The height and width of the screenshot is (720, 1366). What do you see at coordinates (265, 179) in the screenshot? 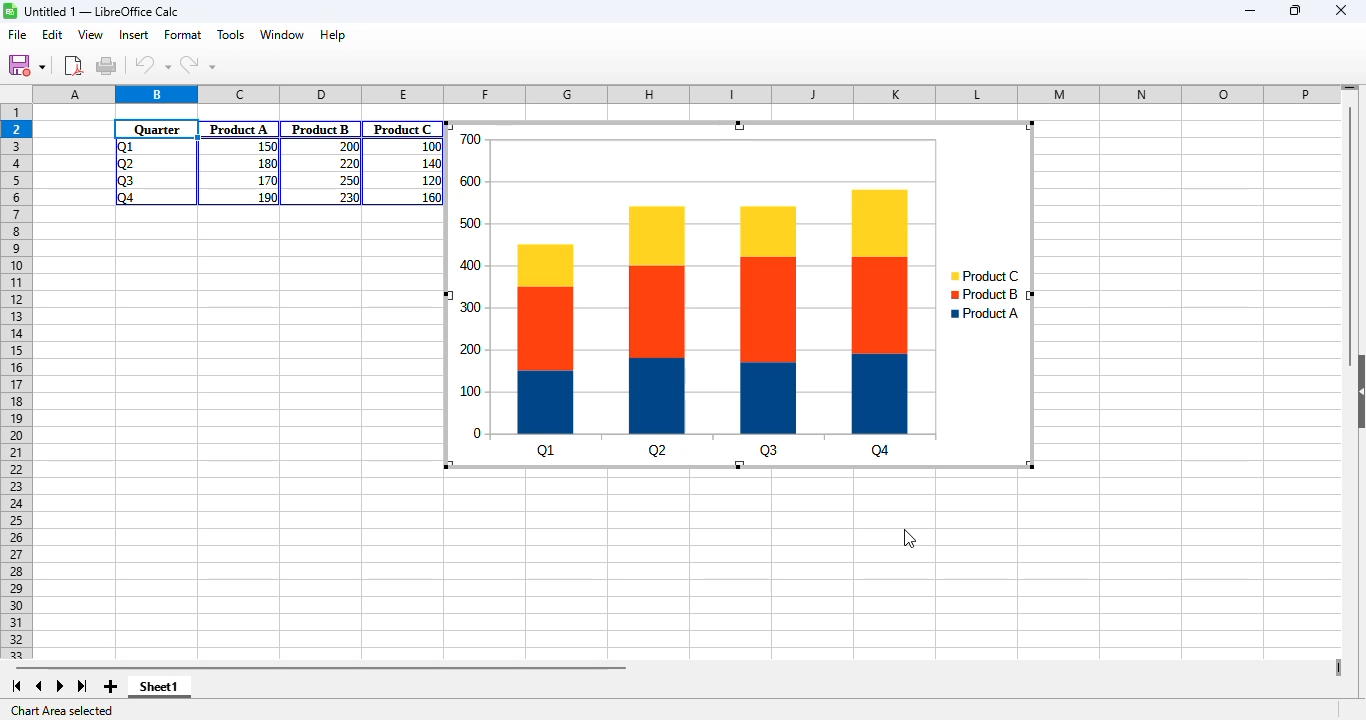
I see `170` at bounding box center [265, 179].